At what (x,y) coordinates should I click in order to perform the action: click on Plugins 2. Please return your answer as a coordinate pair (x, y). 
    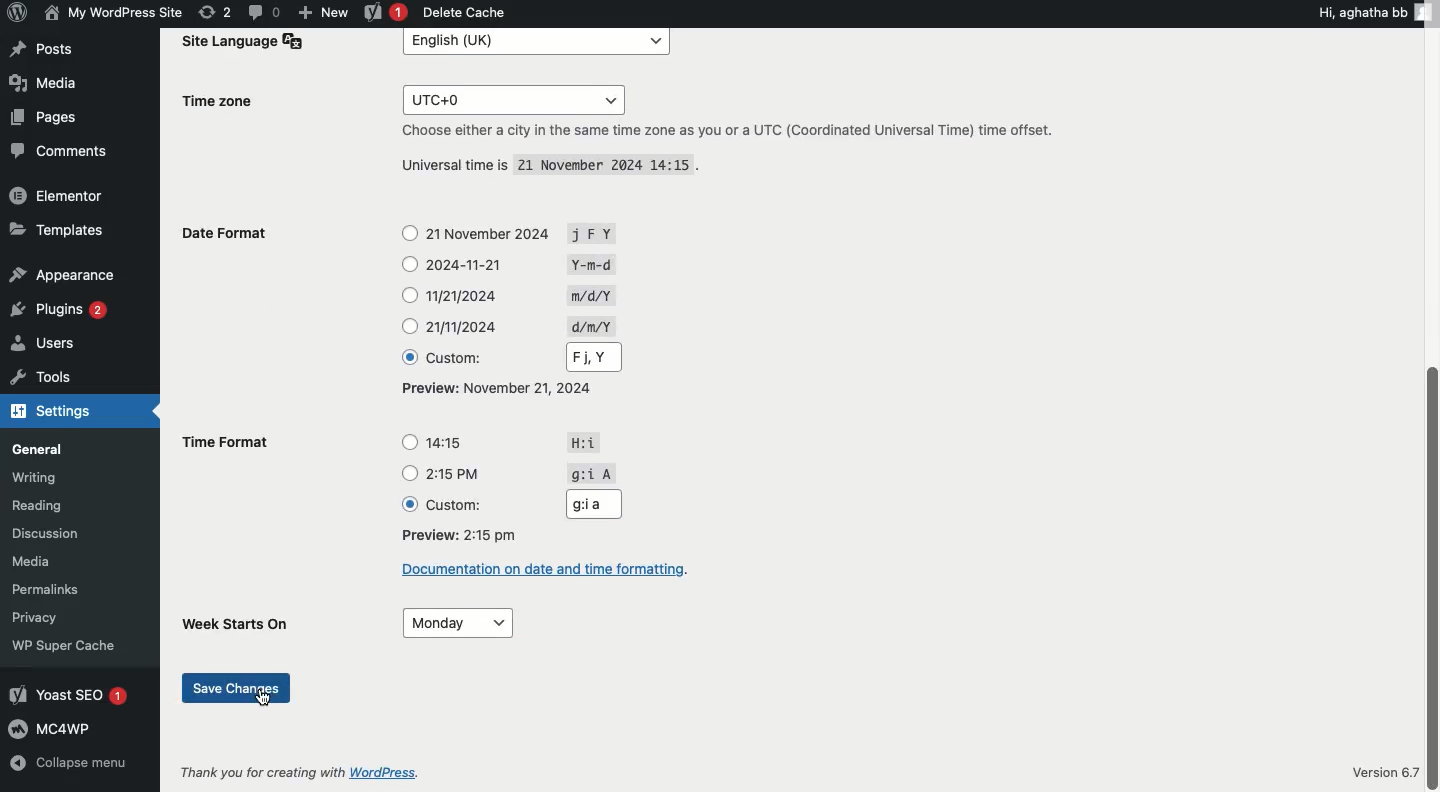
    Looking at the image, I should click on (57, 313).